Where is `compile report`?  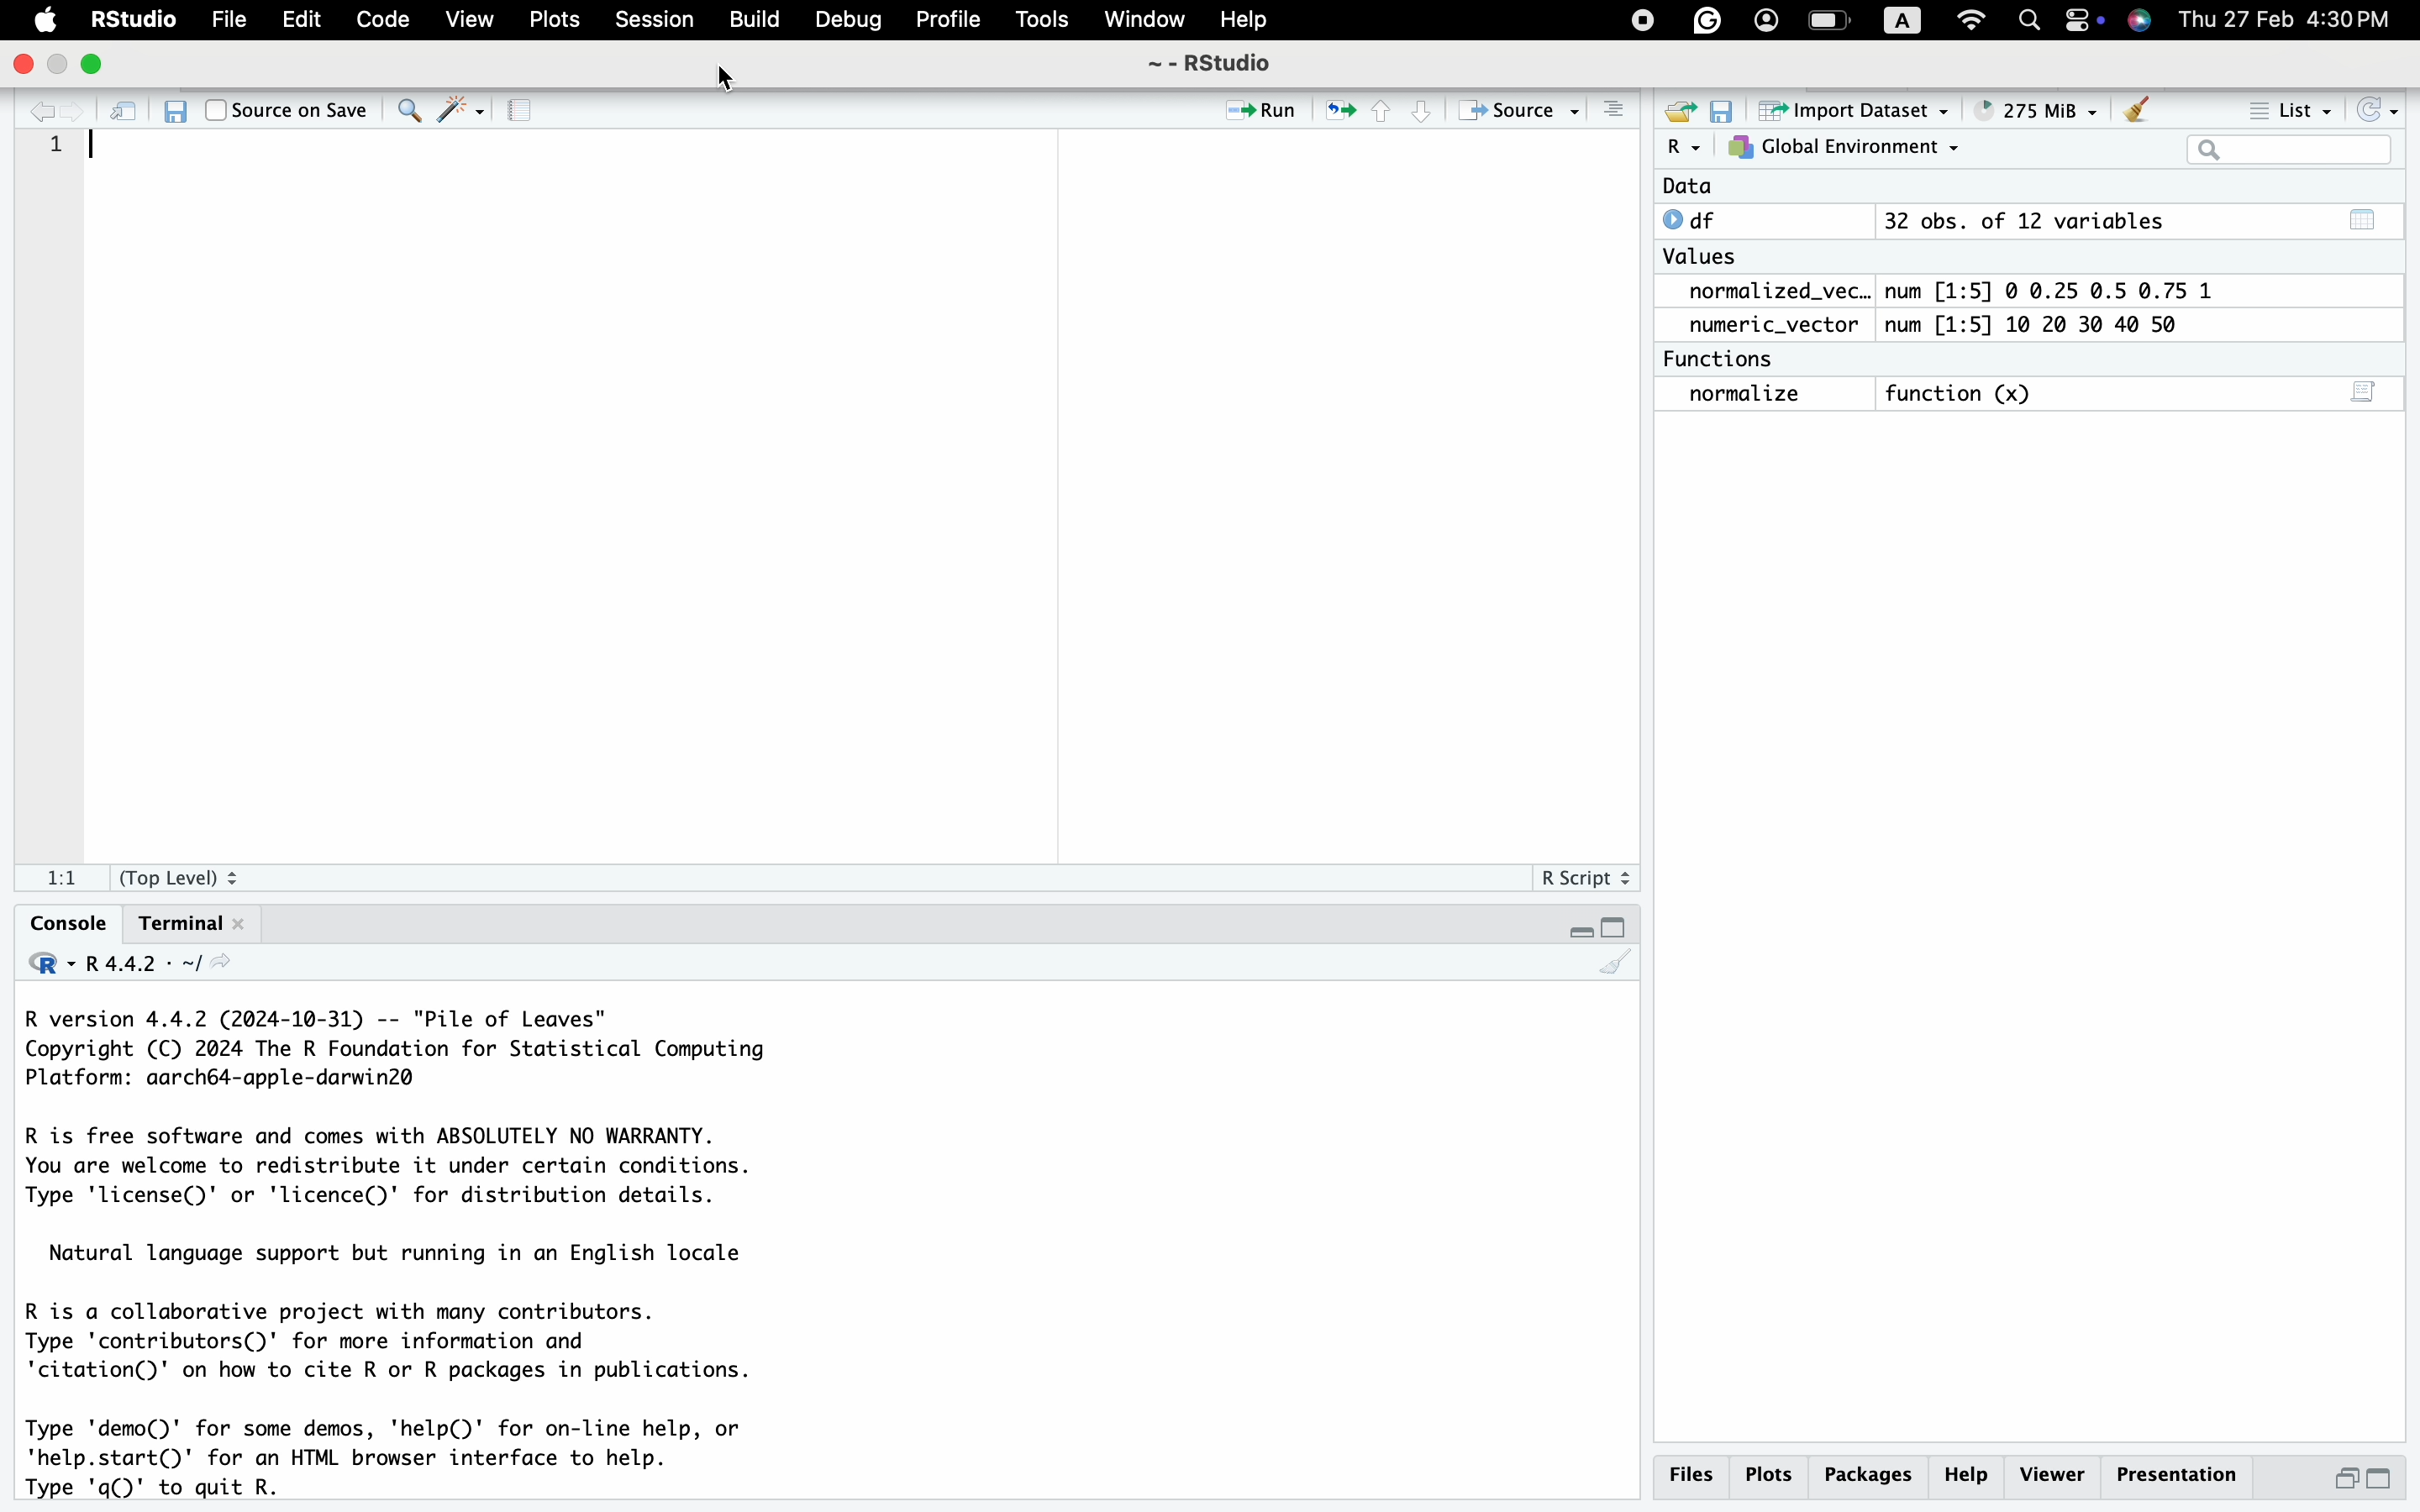
compile report is located at coordinates (519, 112).